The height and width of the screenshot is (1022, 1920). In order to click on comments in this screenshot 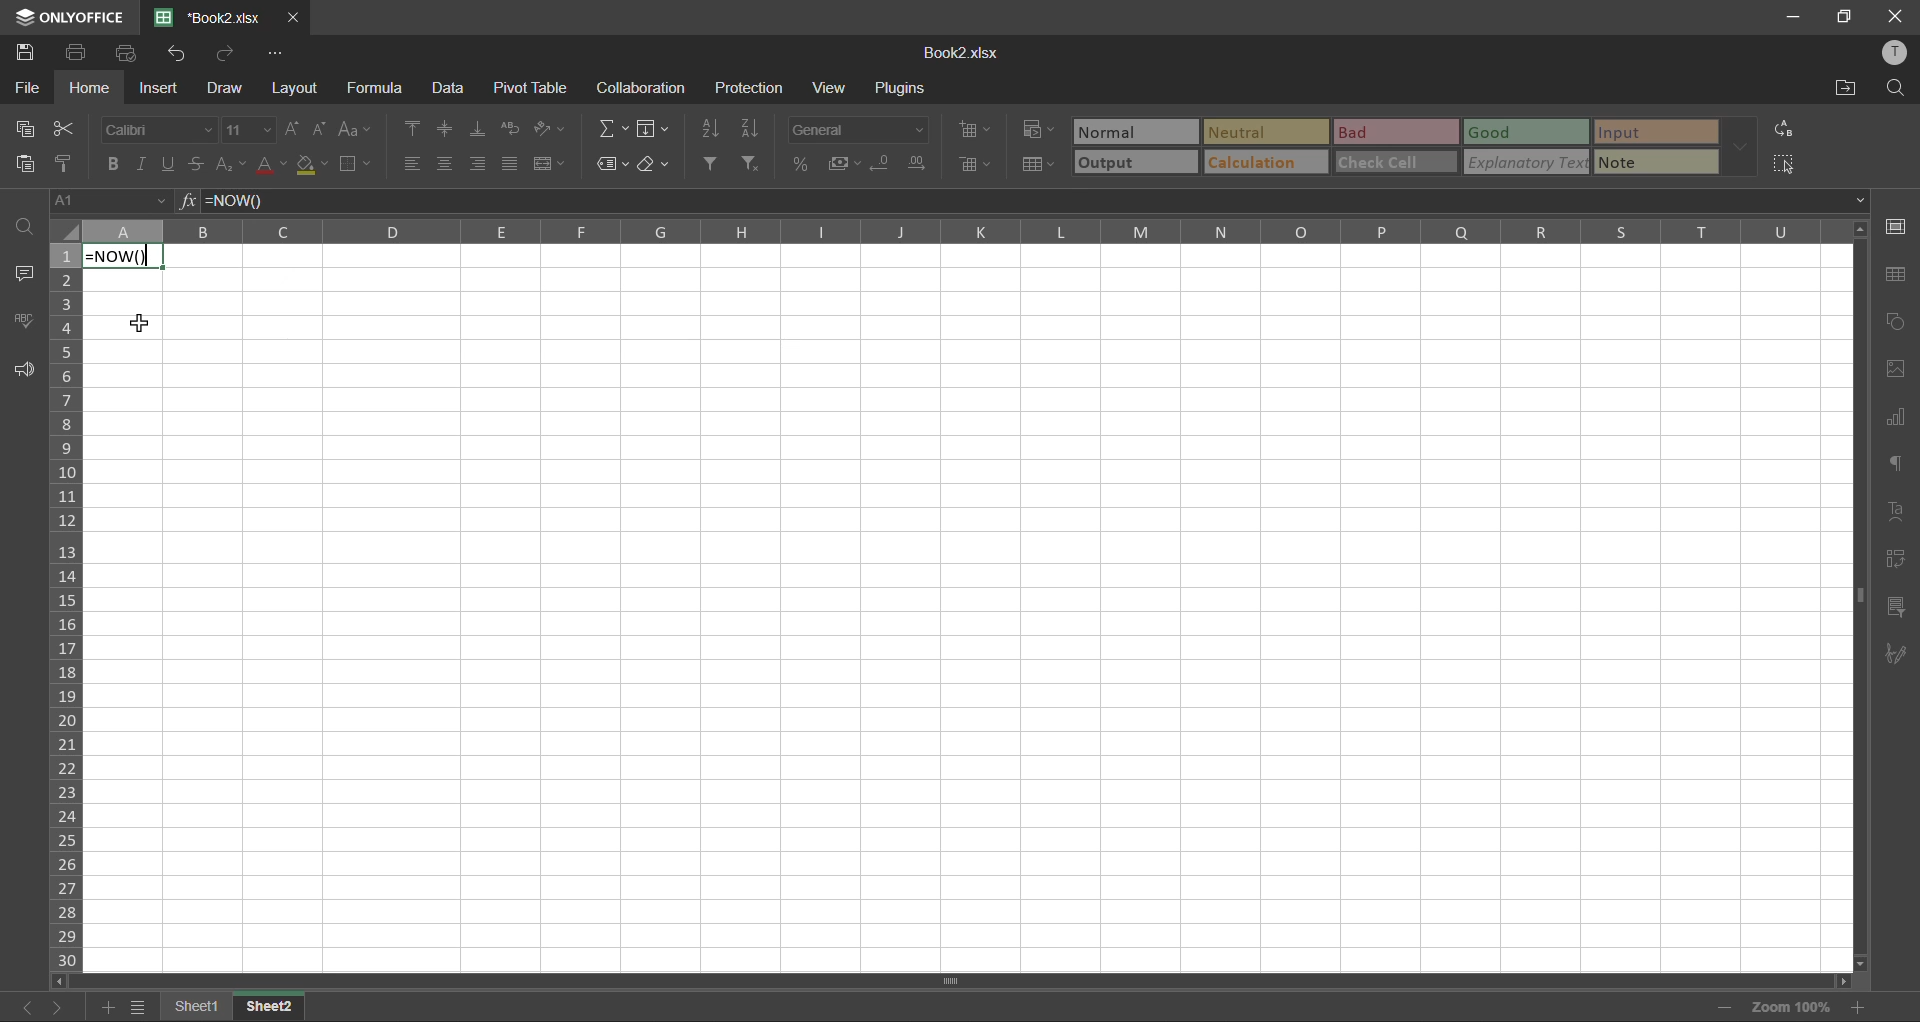, I will do `click(26, 273)`.